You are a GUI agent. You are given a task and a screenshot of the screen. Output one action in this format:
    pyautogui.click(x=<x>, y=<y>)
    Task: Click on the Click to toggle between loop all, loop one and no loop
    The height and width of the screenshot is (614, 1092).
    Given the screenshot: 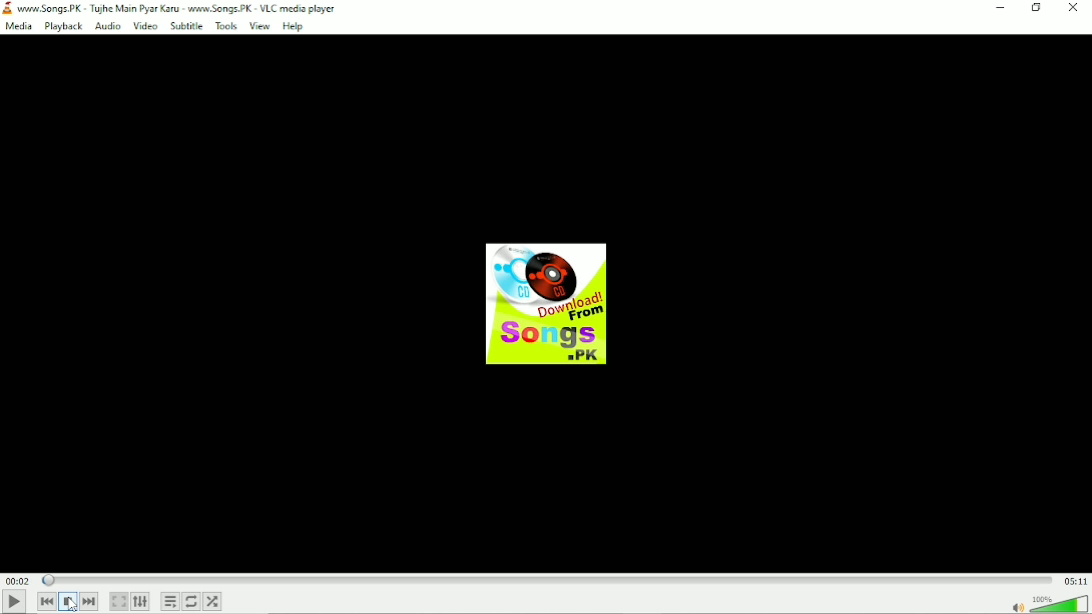 What is the action you would take?
    pyautogui.click(x=191, y=602)
    